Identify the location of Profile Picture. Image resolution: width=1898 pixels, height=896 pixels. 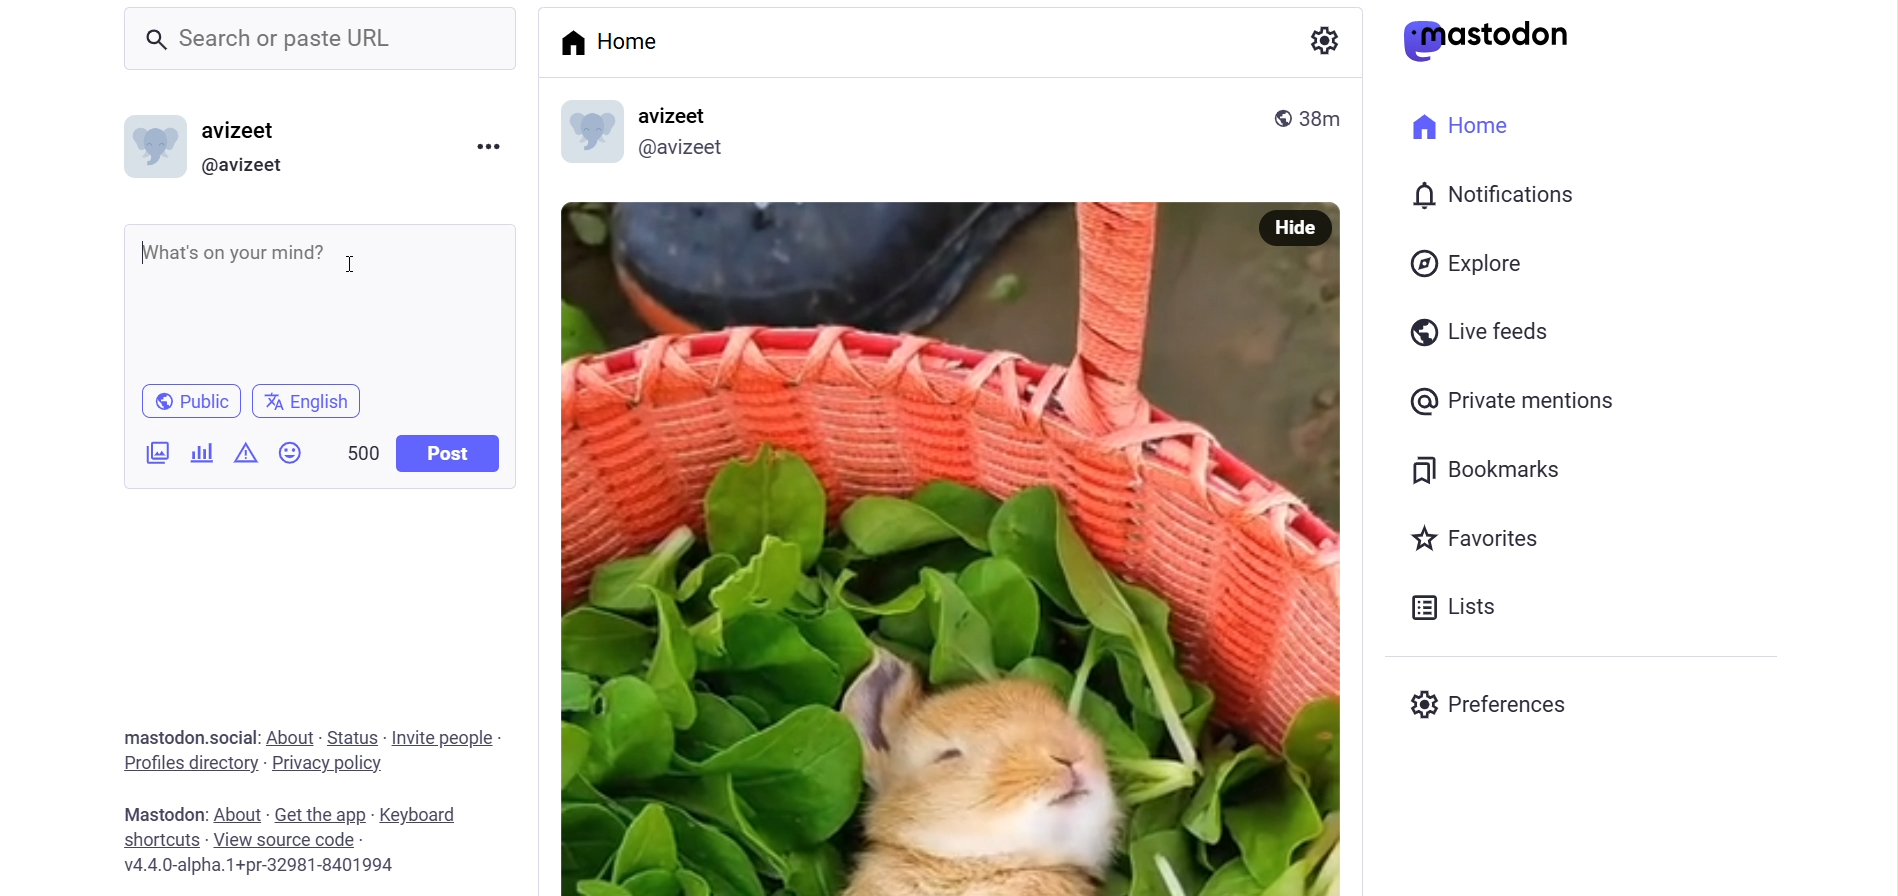
(151, 146).